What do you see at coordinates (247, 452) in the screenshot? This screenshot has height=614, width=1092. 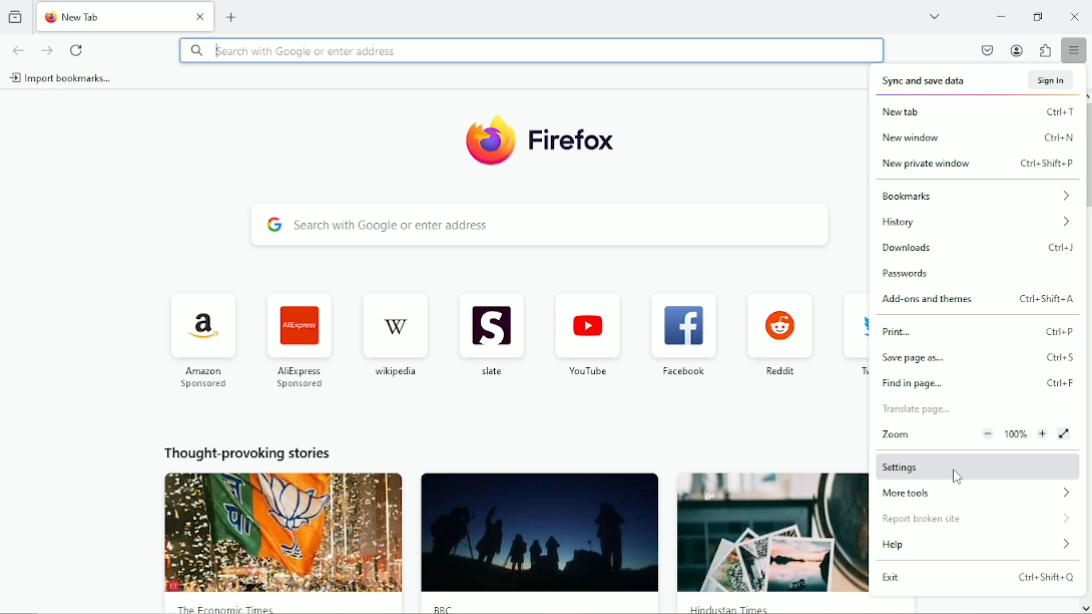 I see `Thought provoking stories` at bounding box center [247, 452].